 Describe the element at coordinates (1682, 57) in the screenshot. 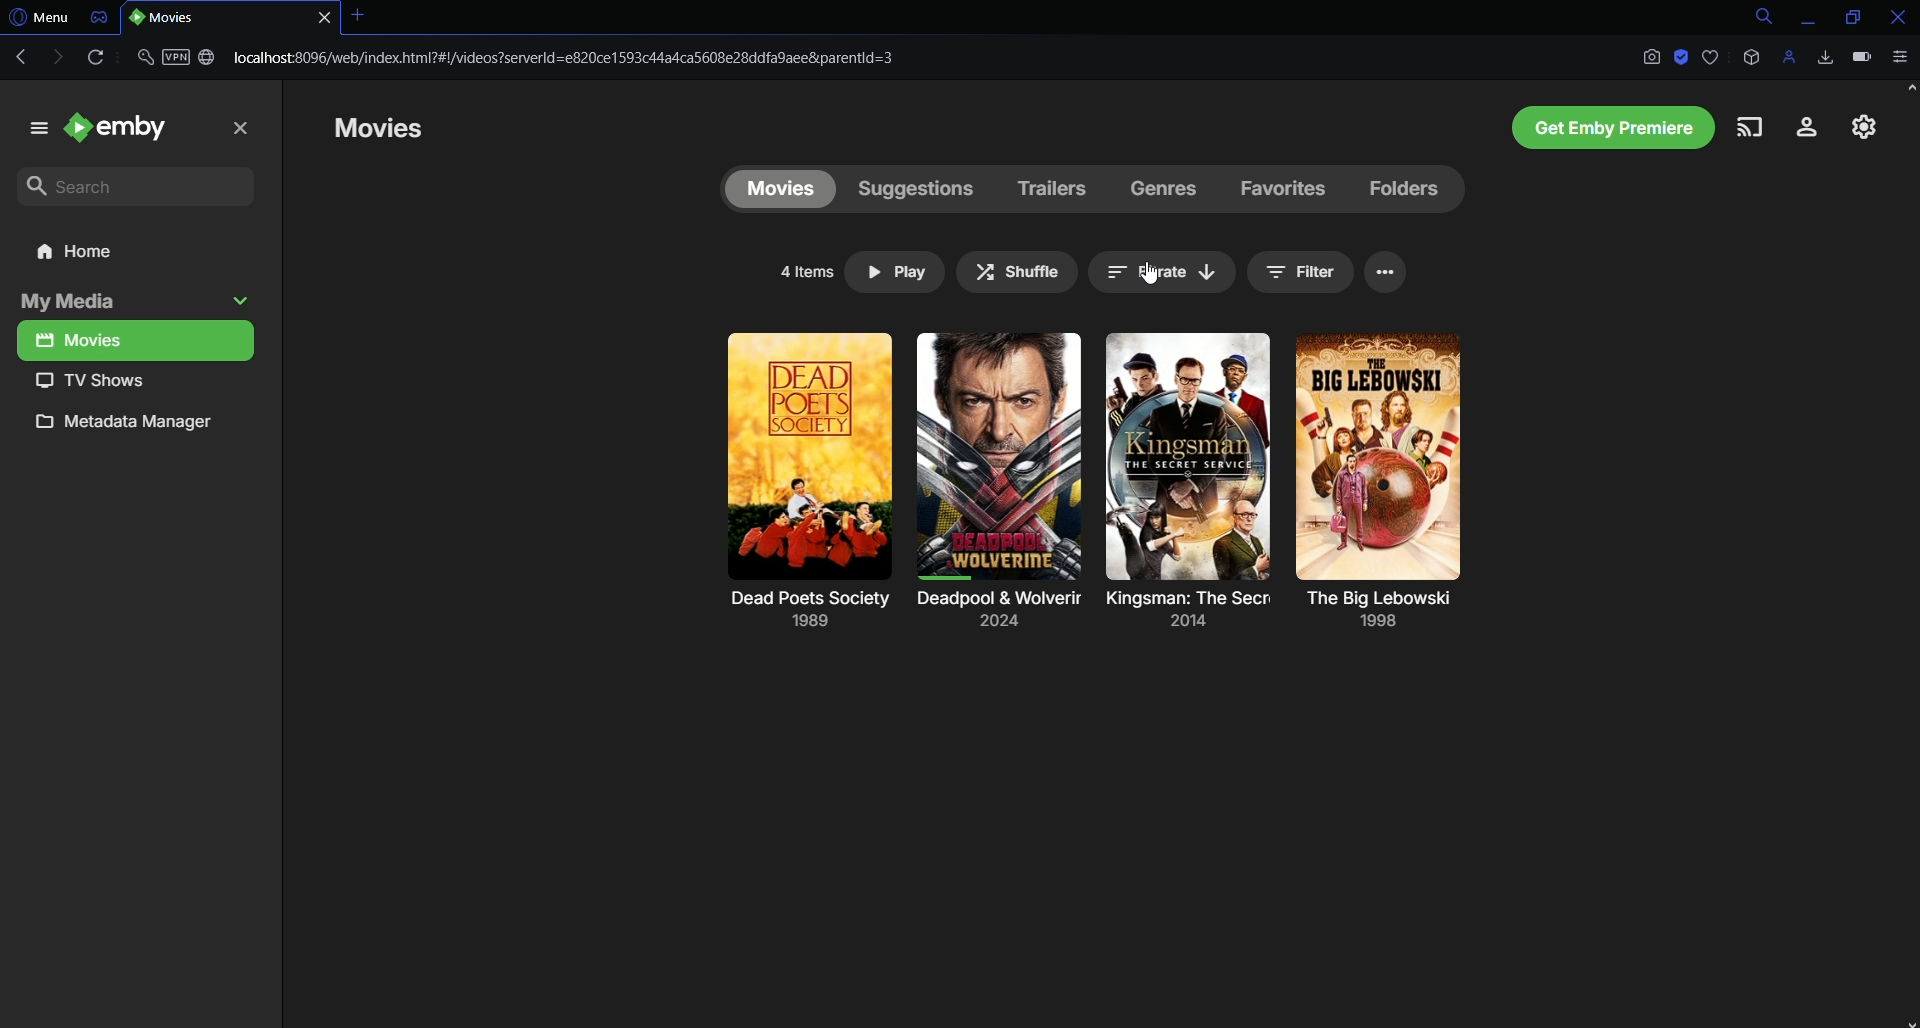

I see `Adblock` at that location.